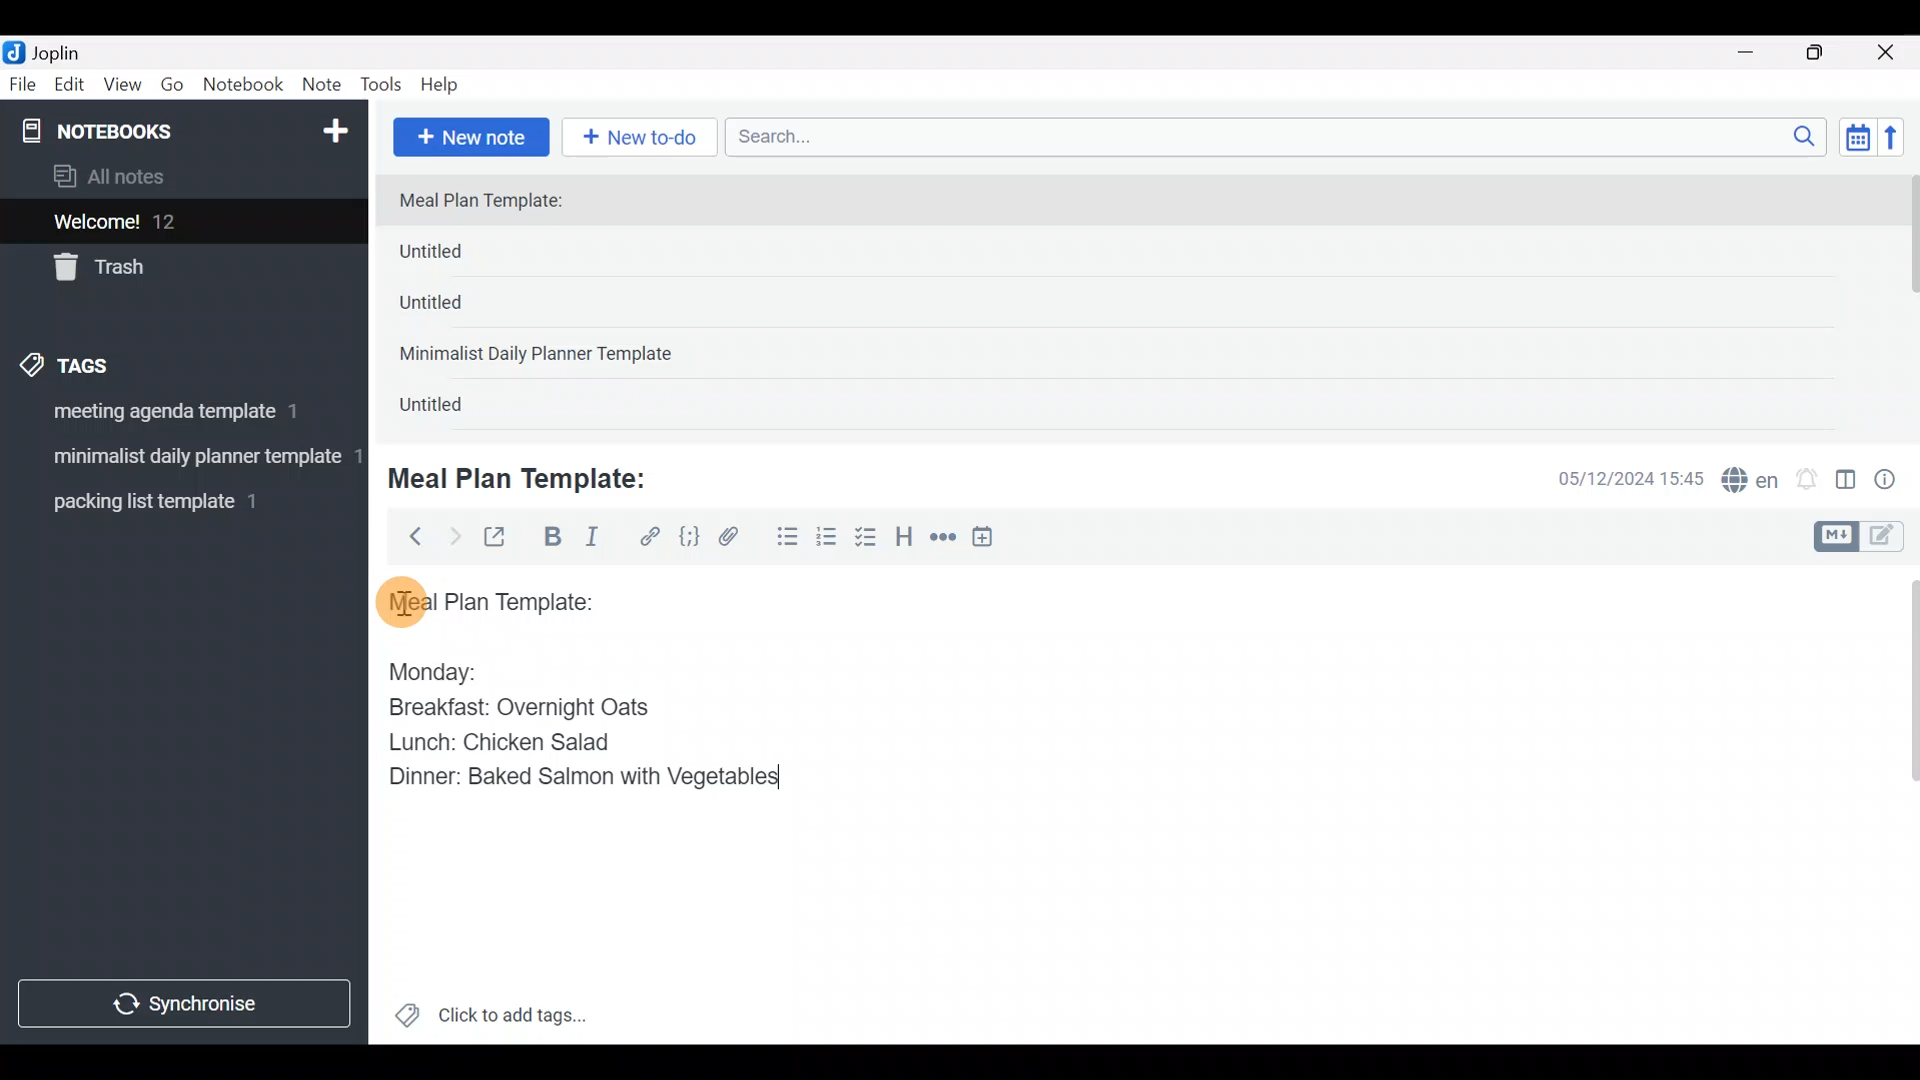  Describe the element at coordinates (687, 536) in the screenshot. I see `Code` at that location.